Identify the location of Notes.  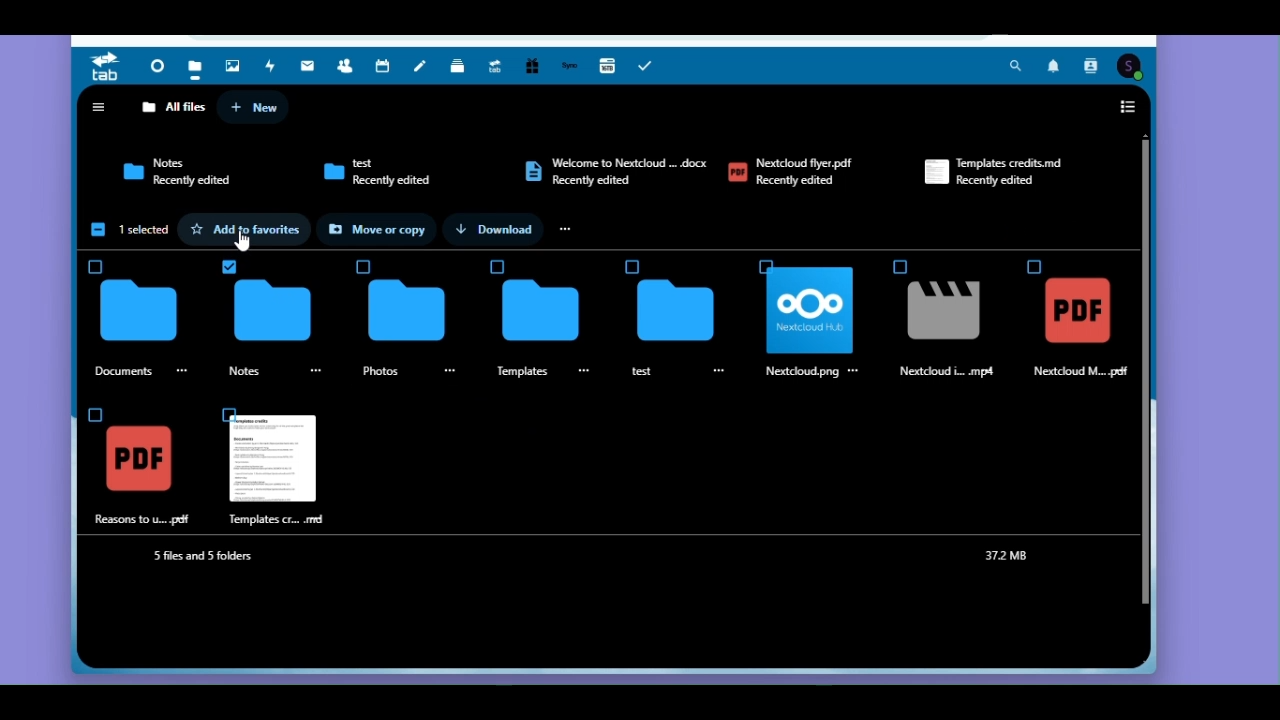
(422, 66).